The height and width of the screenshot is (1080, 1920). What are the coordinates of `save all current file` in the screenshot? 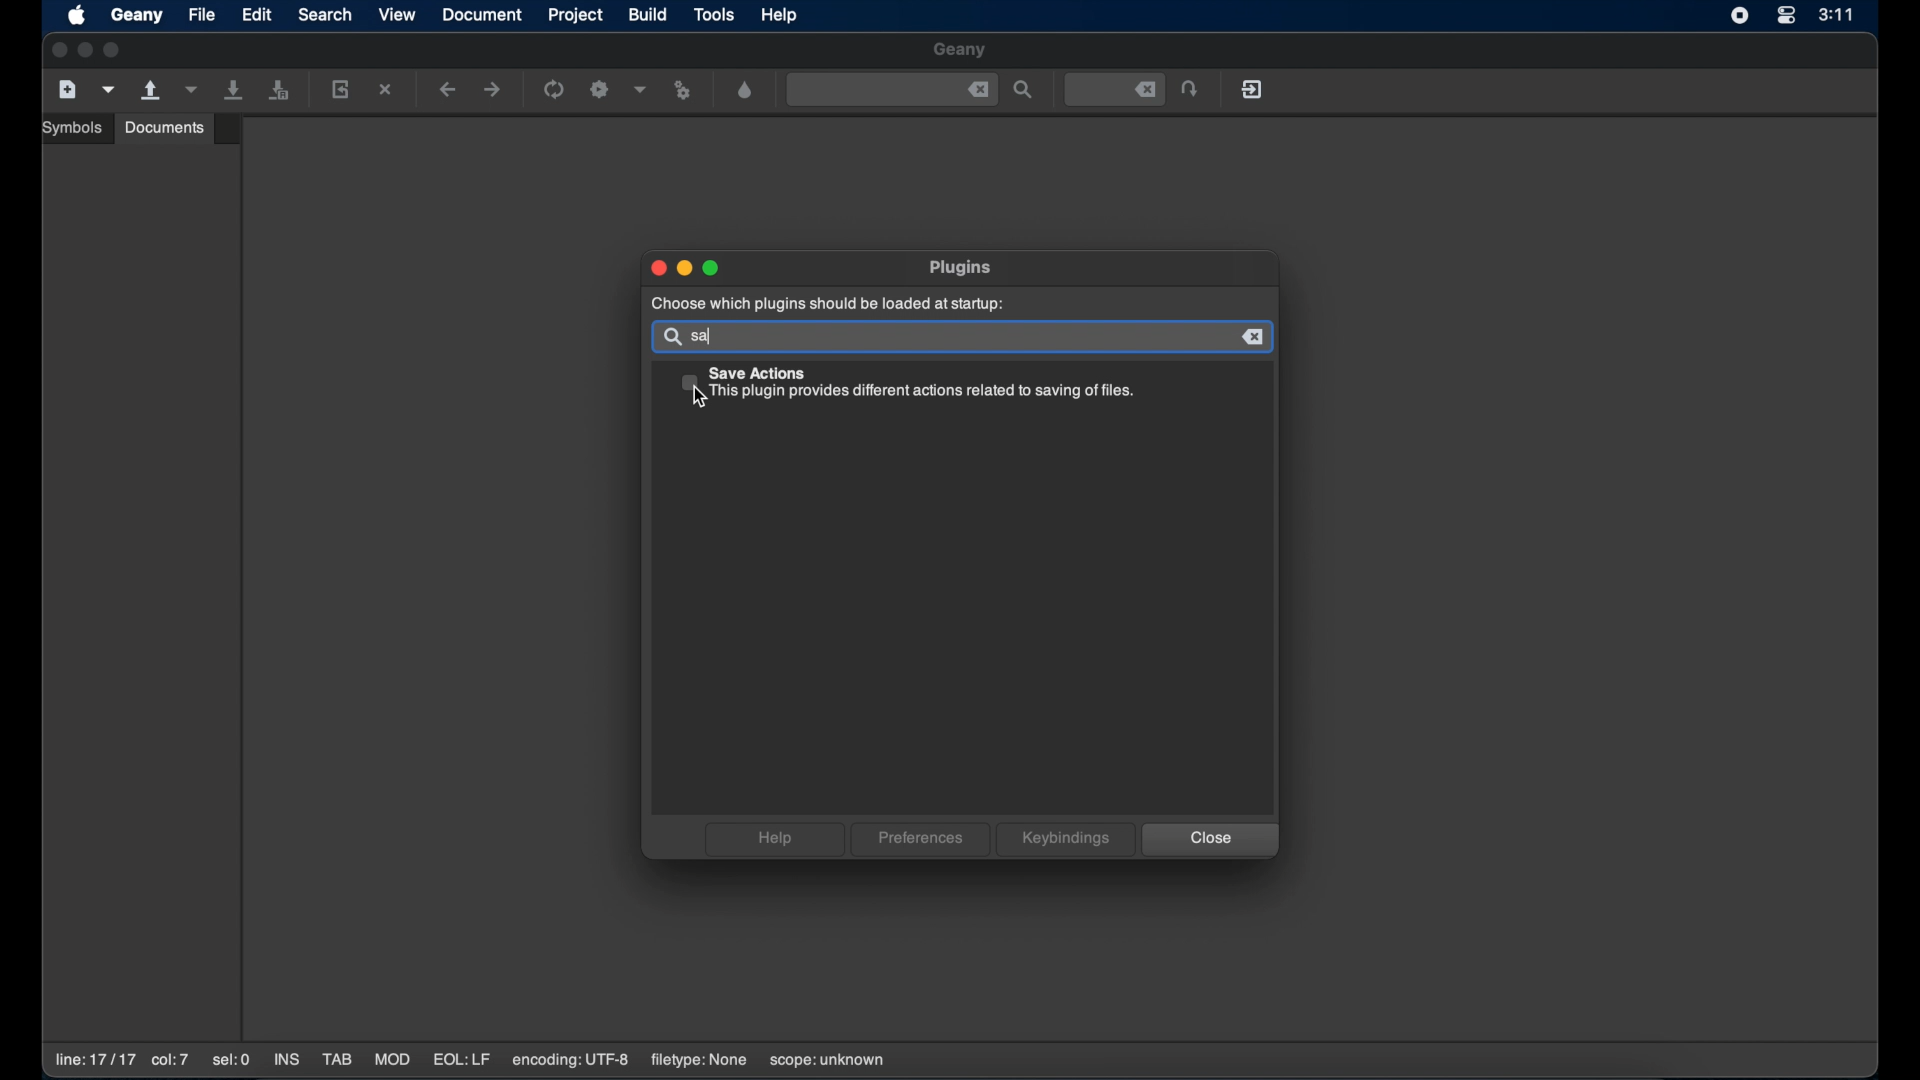 It's located at (235, 90).